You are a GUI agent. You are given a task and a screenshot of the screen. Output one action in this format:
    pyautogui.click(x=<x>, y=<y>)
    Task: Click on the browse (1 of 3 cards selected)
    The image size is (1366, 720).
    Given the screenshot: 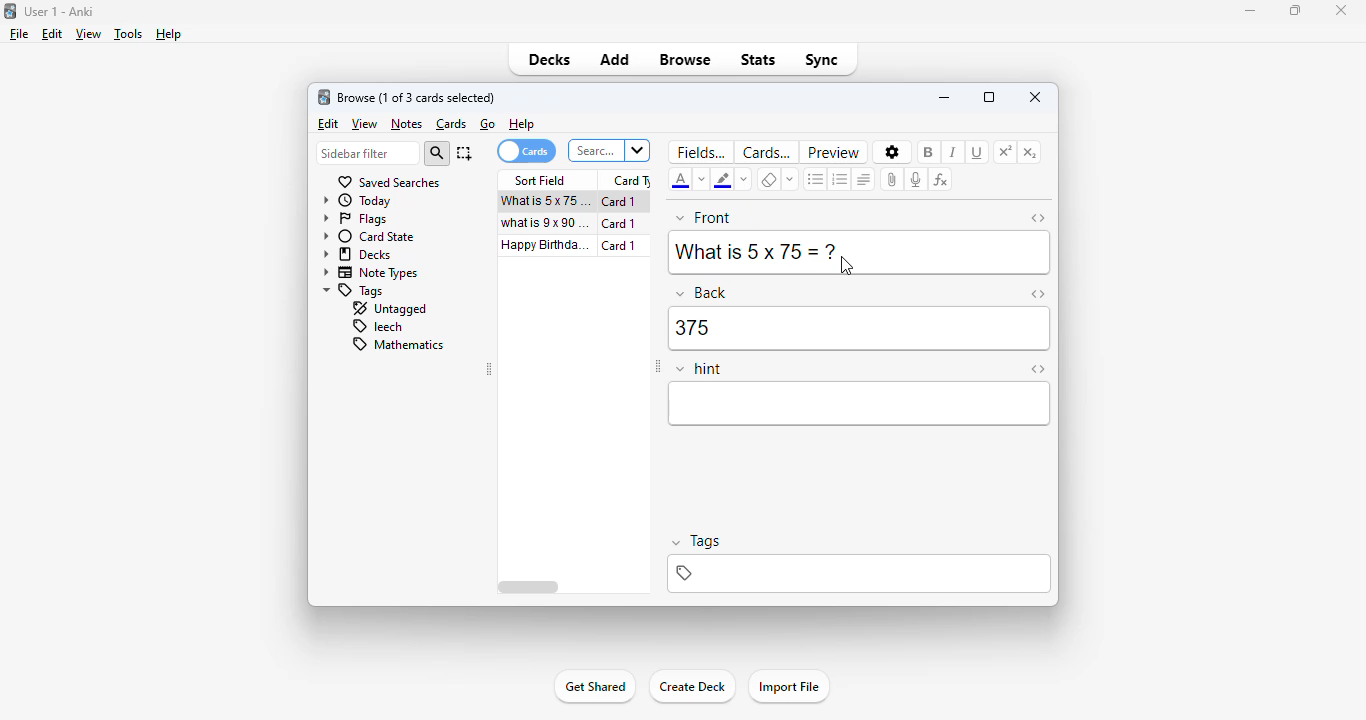 What is the action you would take?
    pyautogui.click(x=417, y=97)
    